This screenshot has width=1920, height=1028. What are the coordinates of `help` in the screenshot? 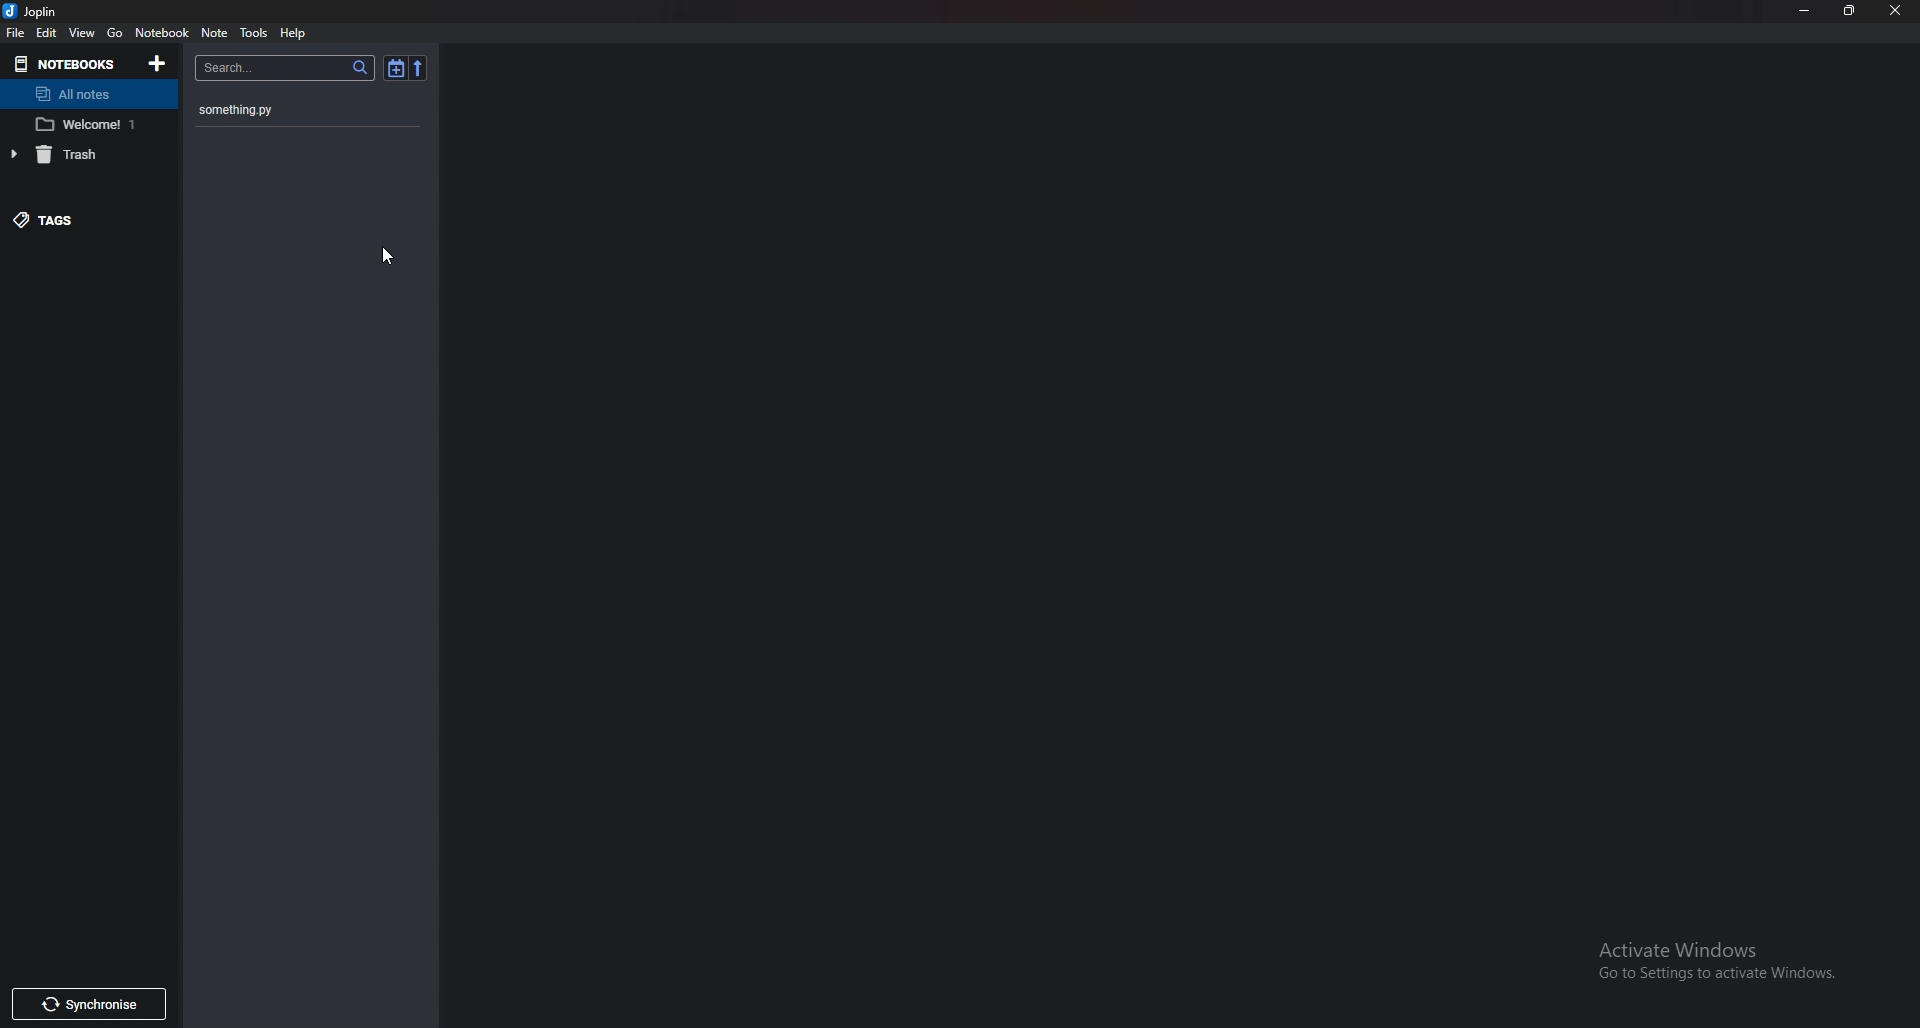 It's located at (293, 34).